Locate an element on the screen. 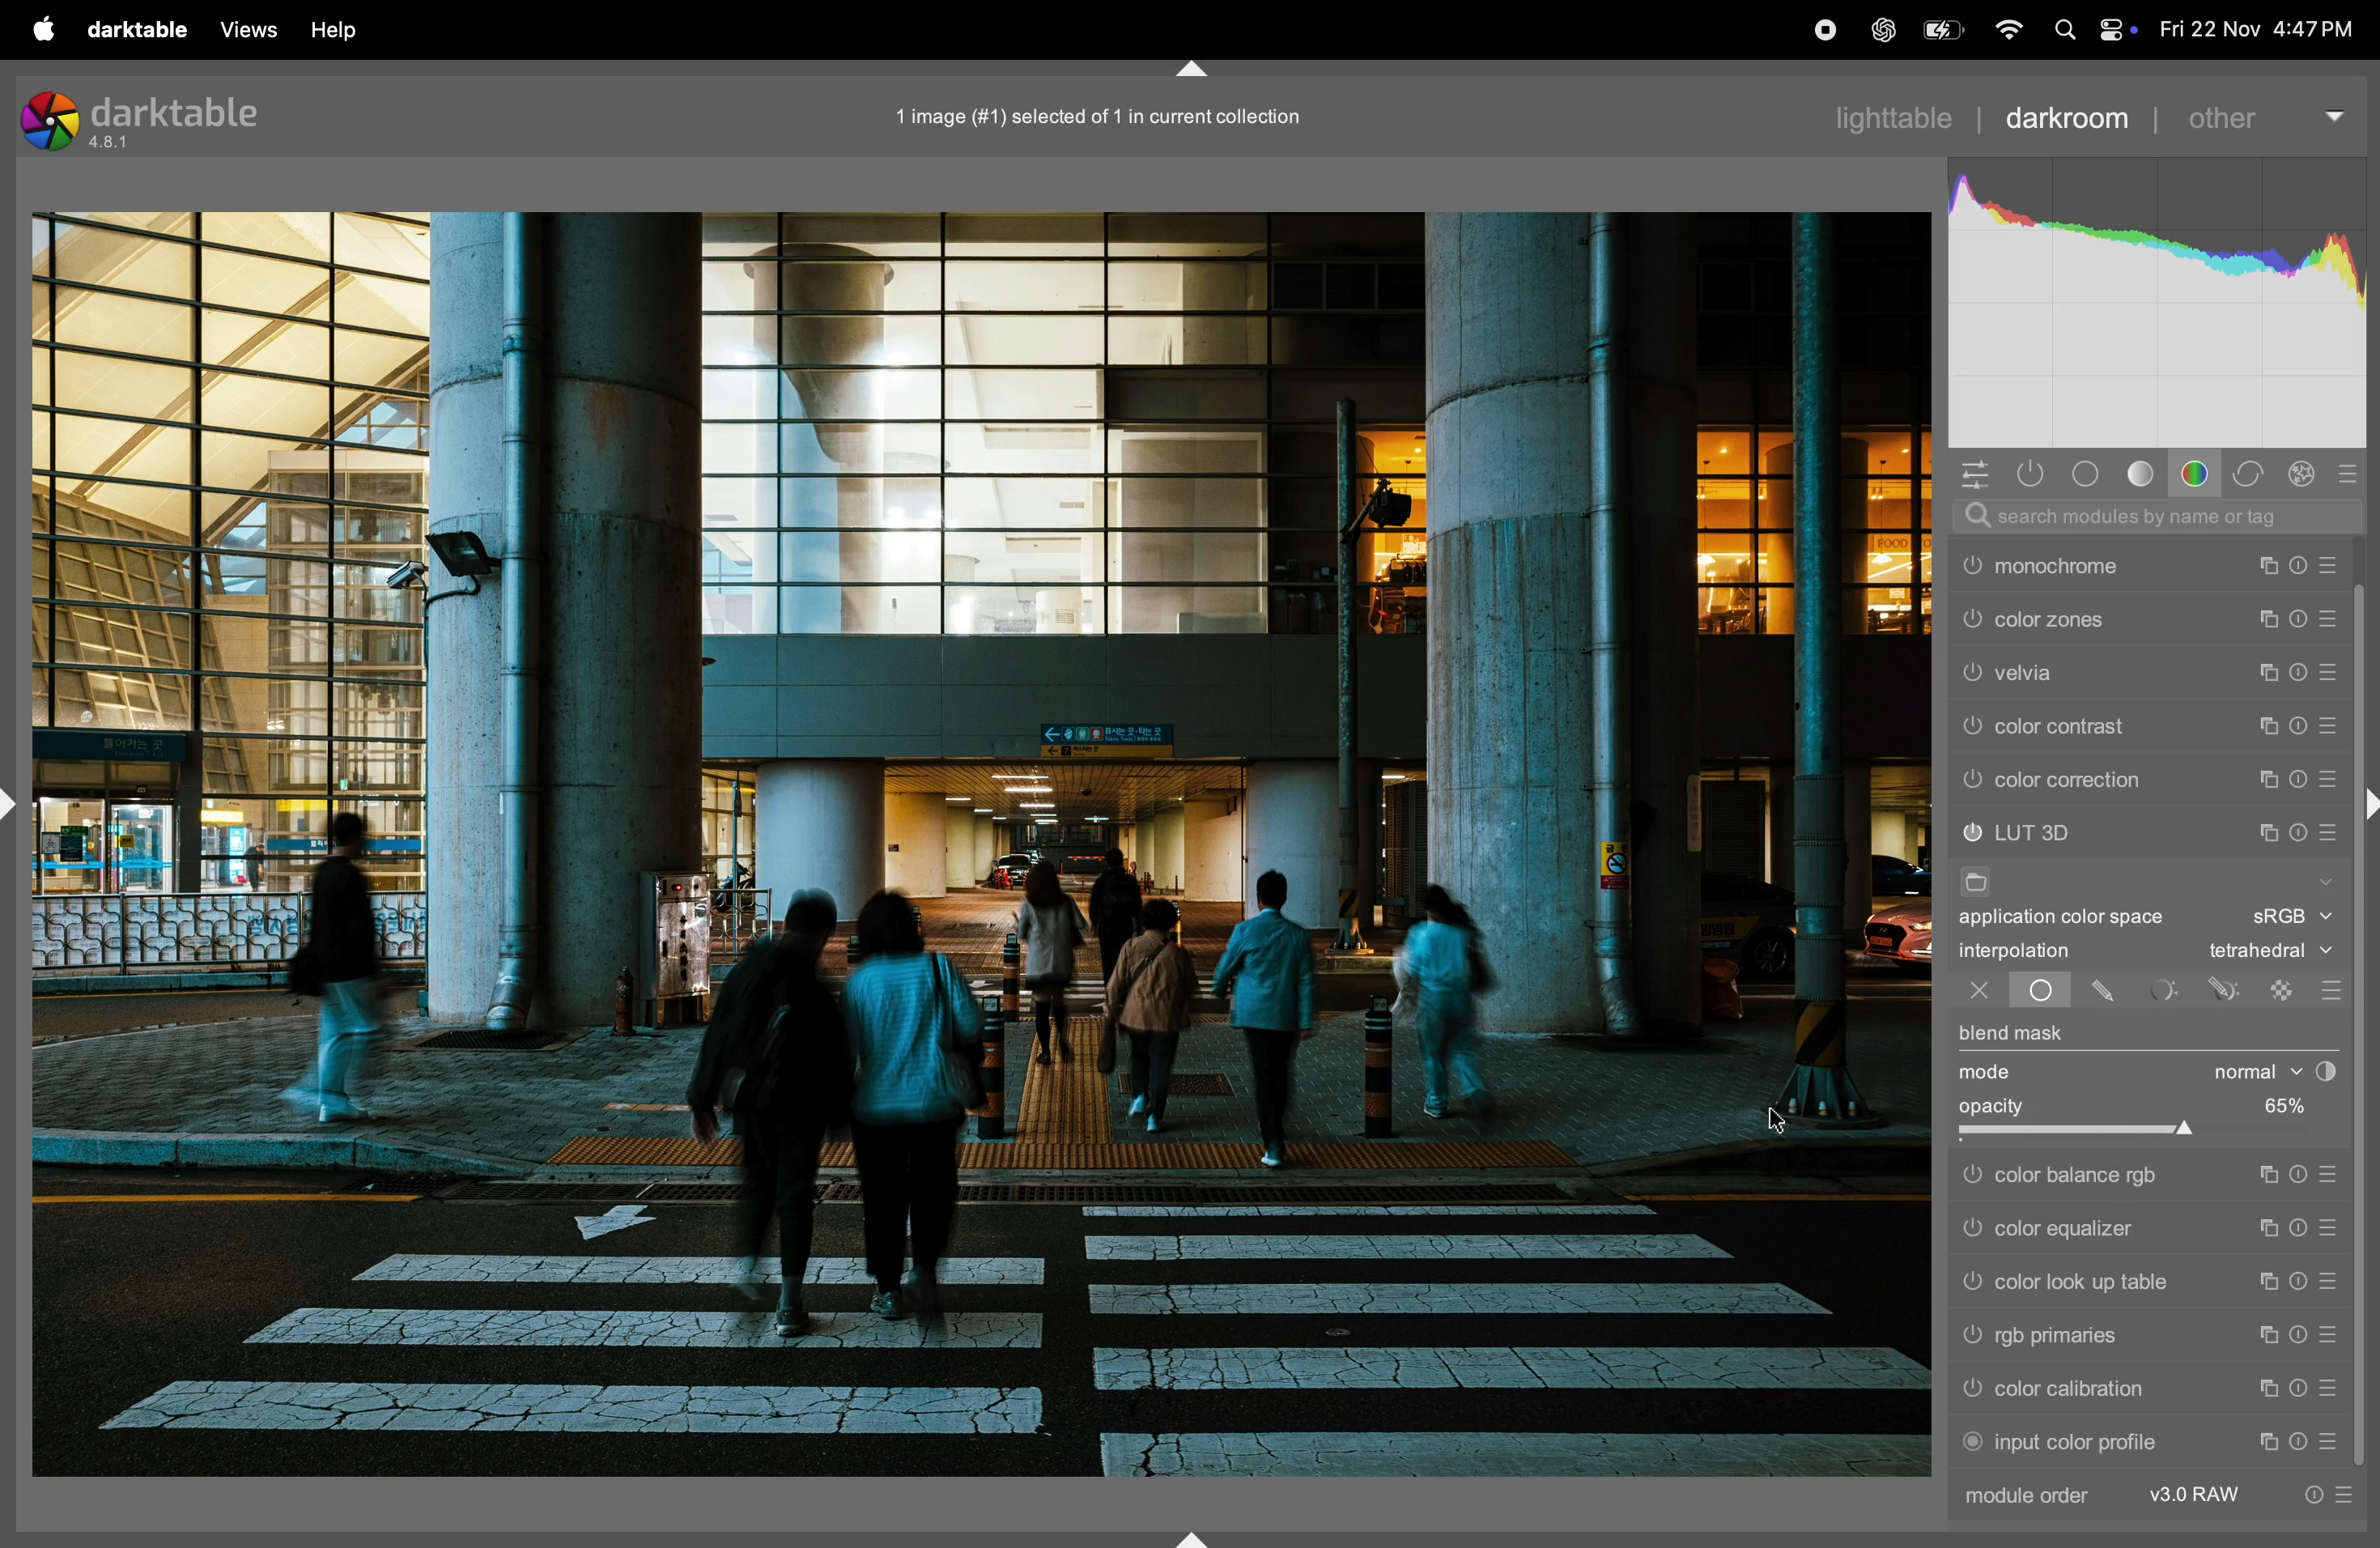 The image size is (2380, 1548). color correction is located at coordinates (2116, 780).